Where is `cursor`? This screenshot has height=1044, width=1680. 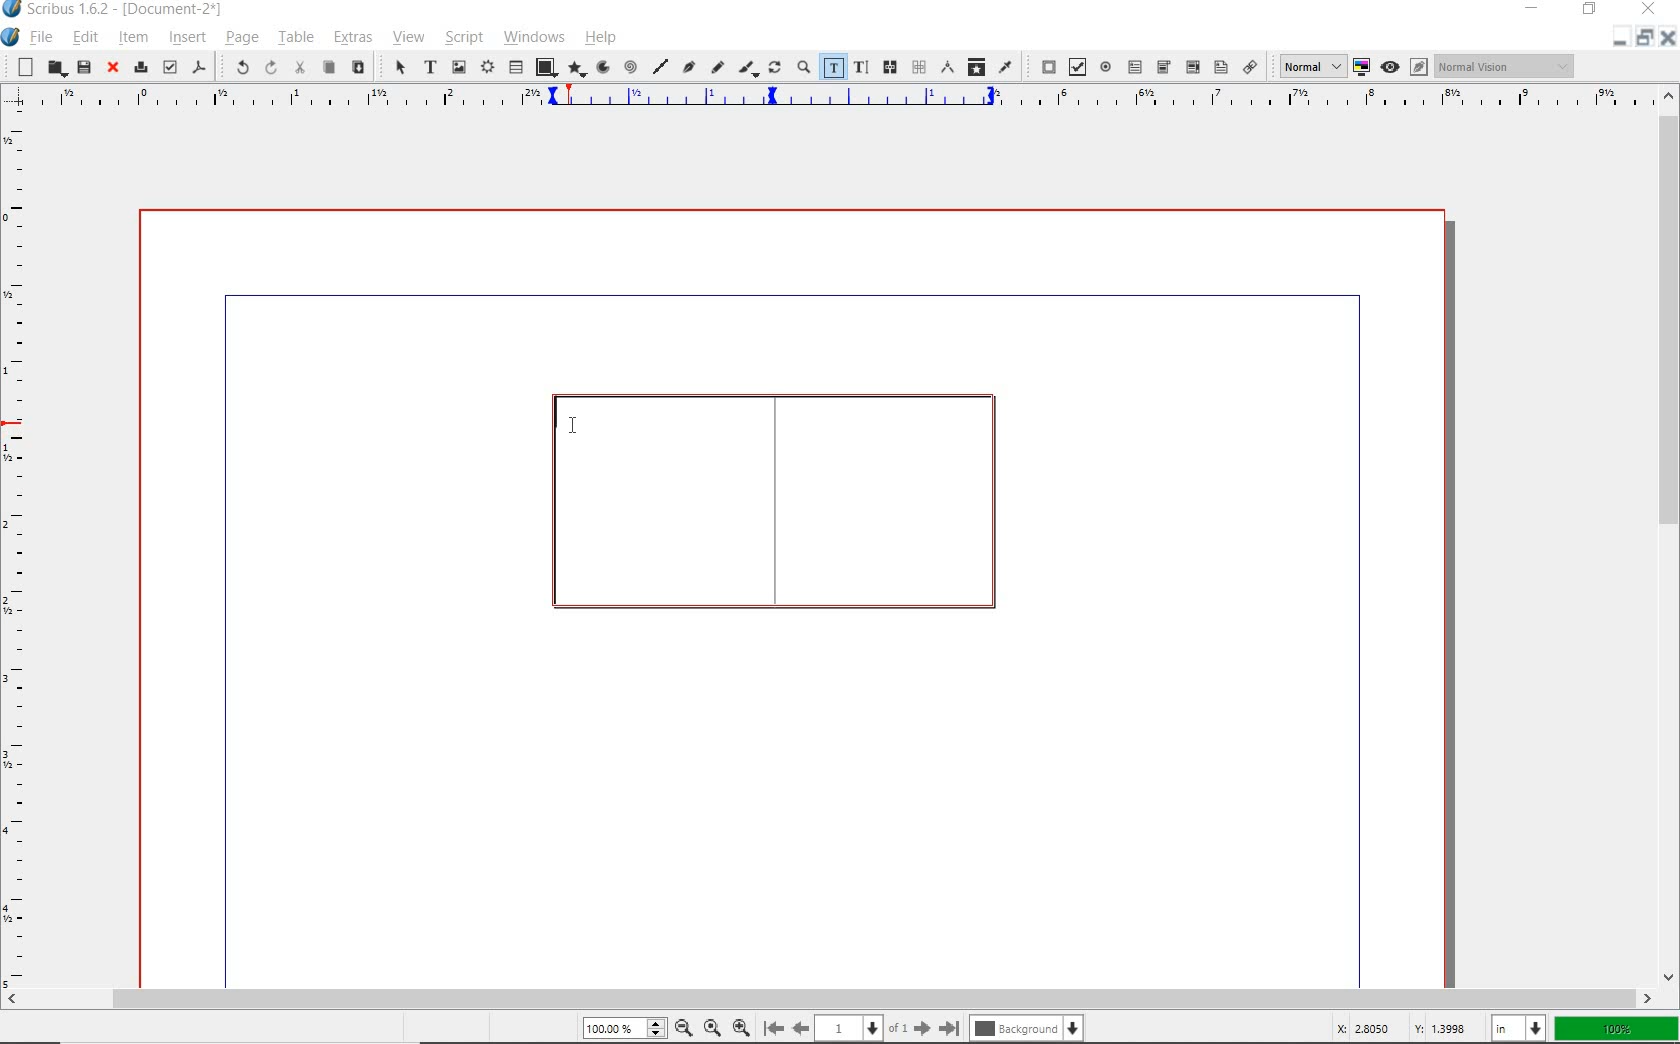
cursor is located at coordinates (579, 427).